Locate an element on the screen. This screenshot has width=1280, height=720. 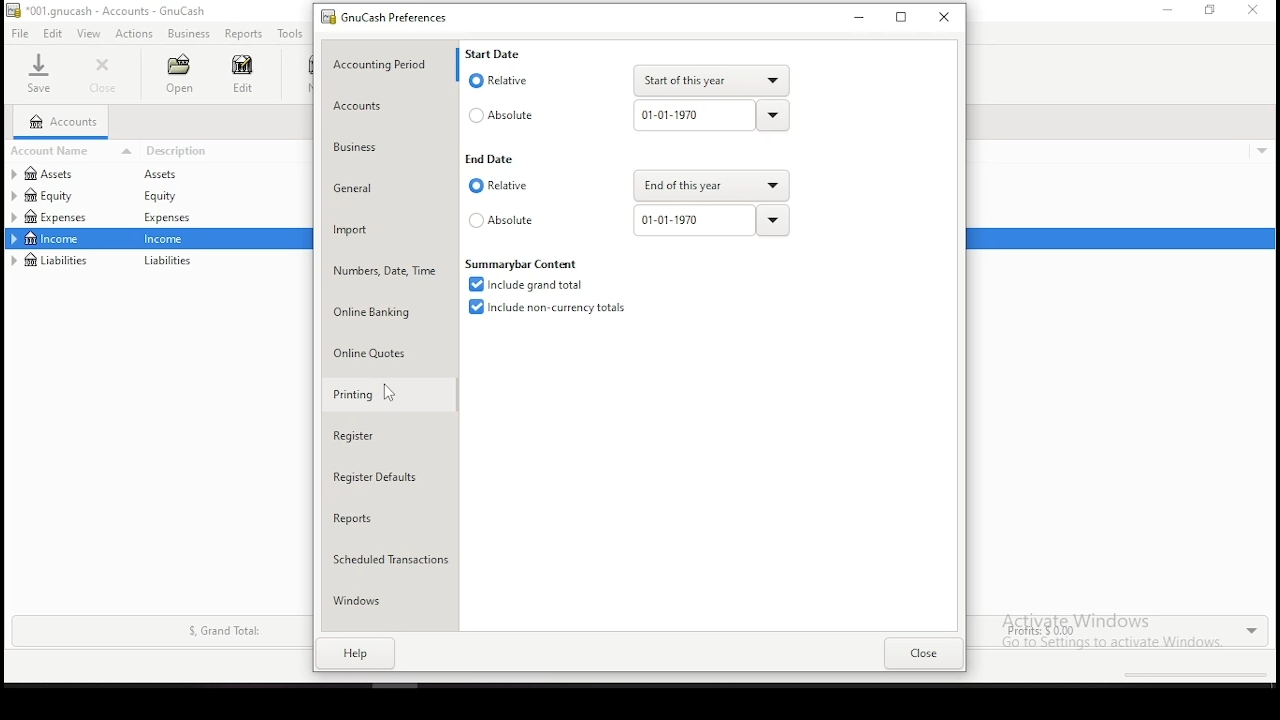
reports is located at coordinates (369, 518).